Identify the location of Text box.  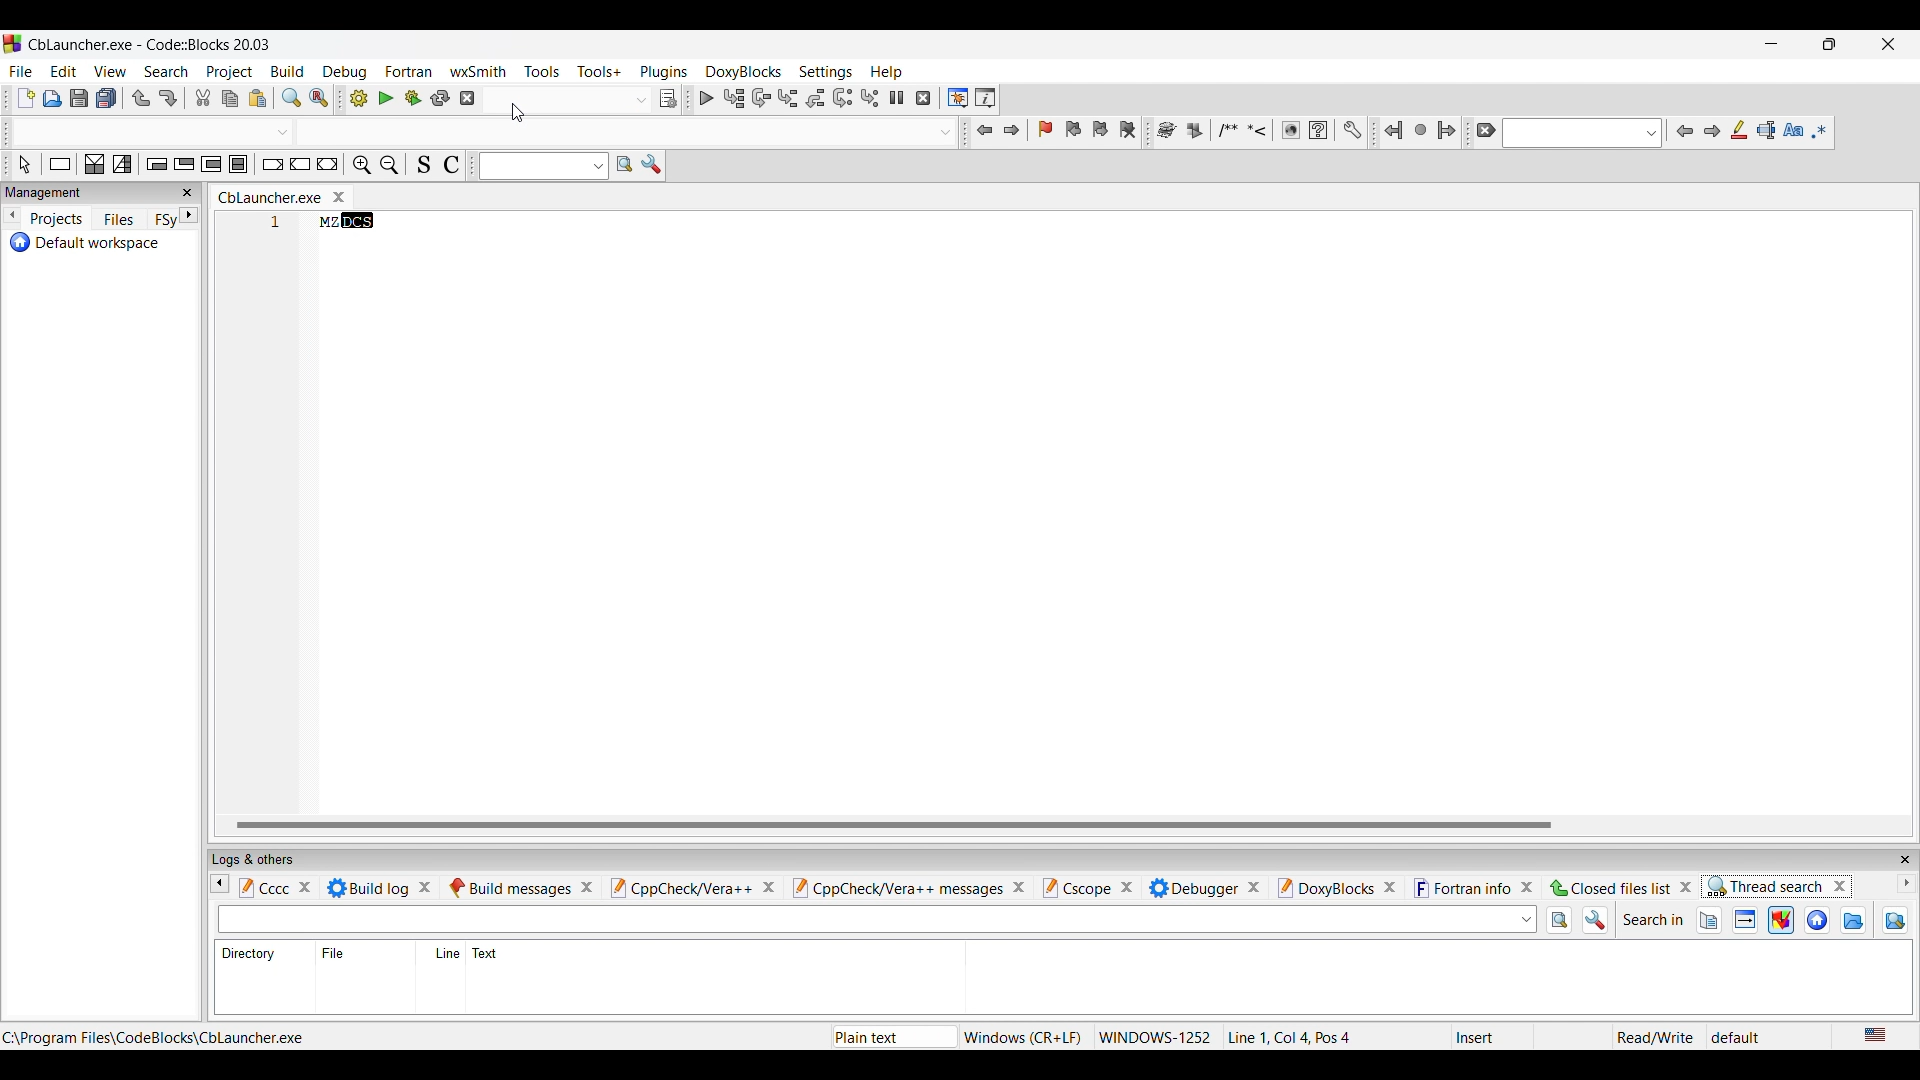
(865, 919).